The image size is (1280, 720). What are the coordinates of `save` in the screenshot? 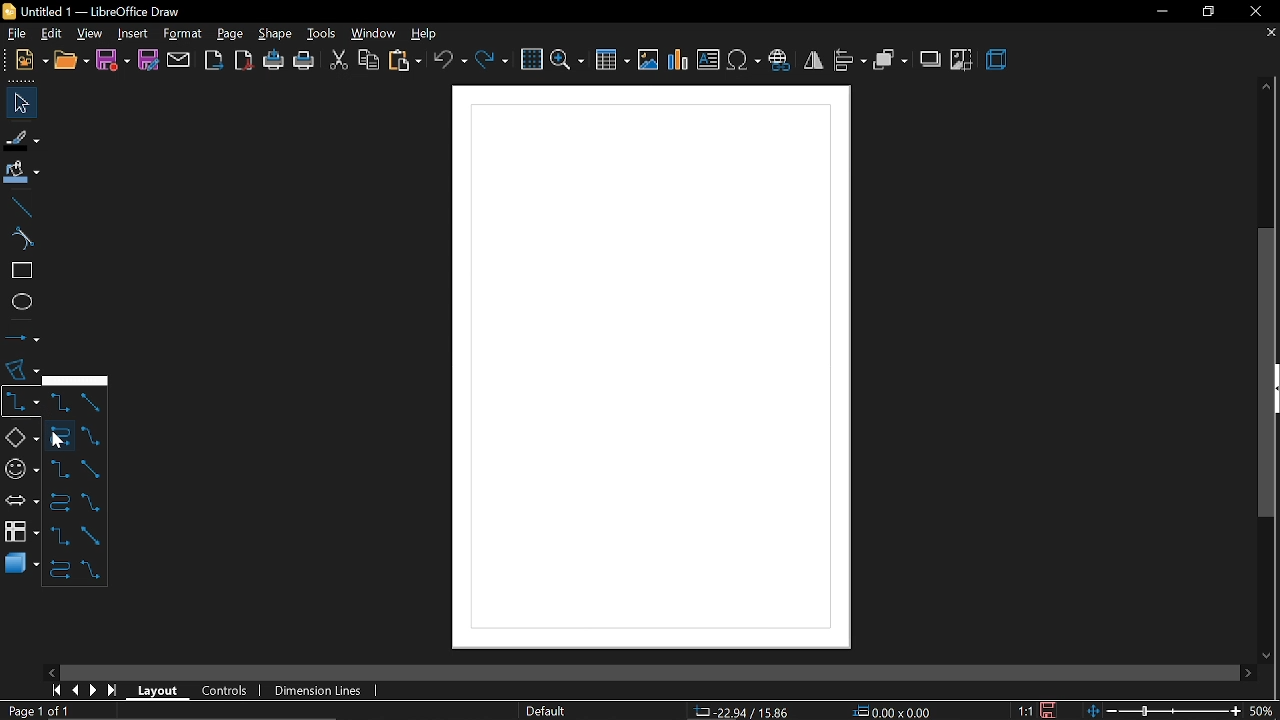 It's located at (1051, 710).